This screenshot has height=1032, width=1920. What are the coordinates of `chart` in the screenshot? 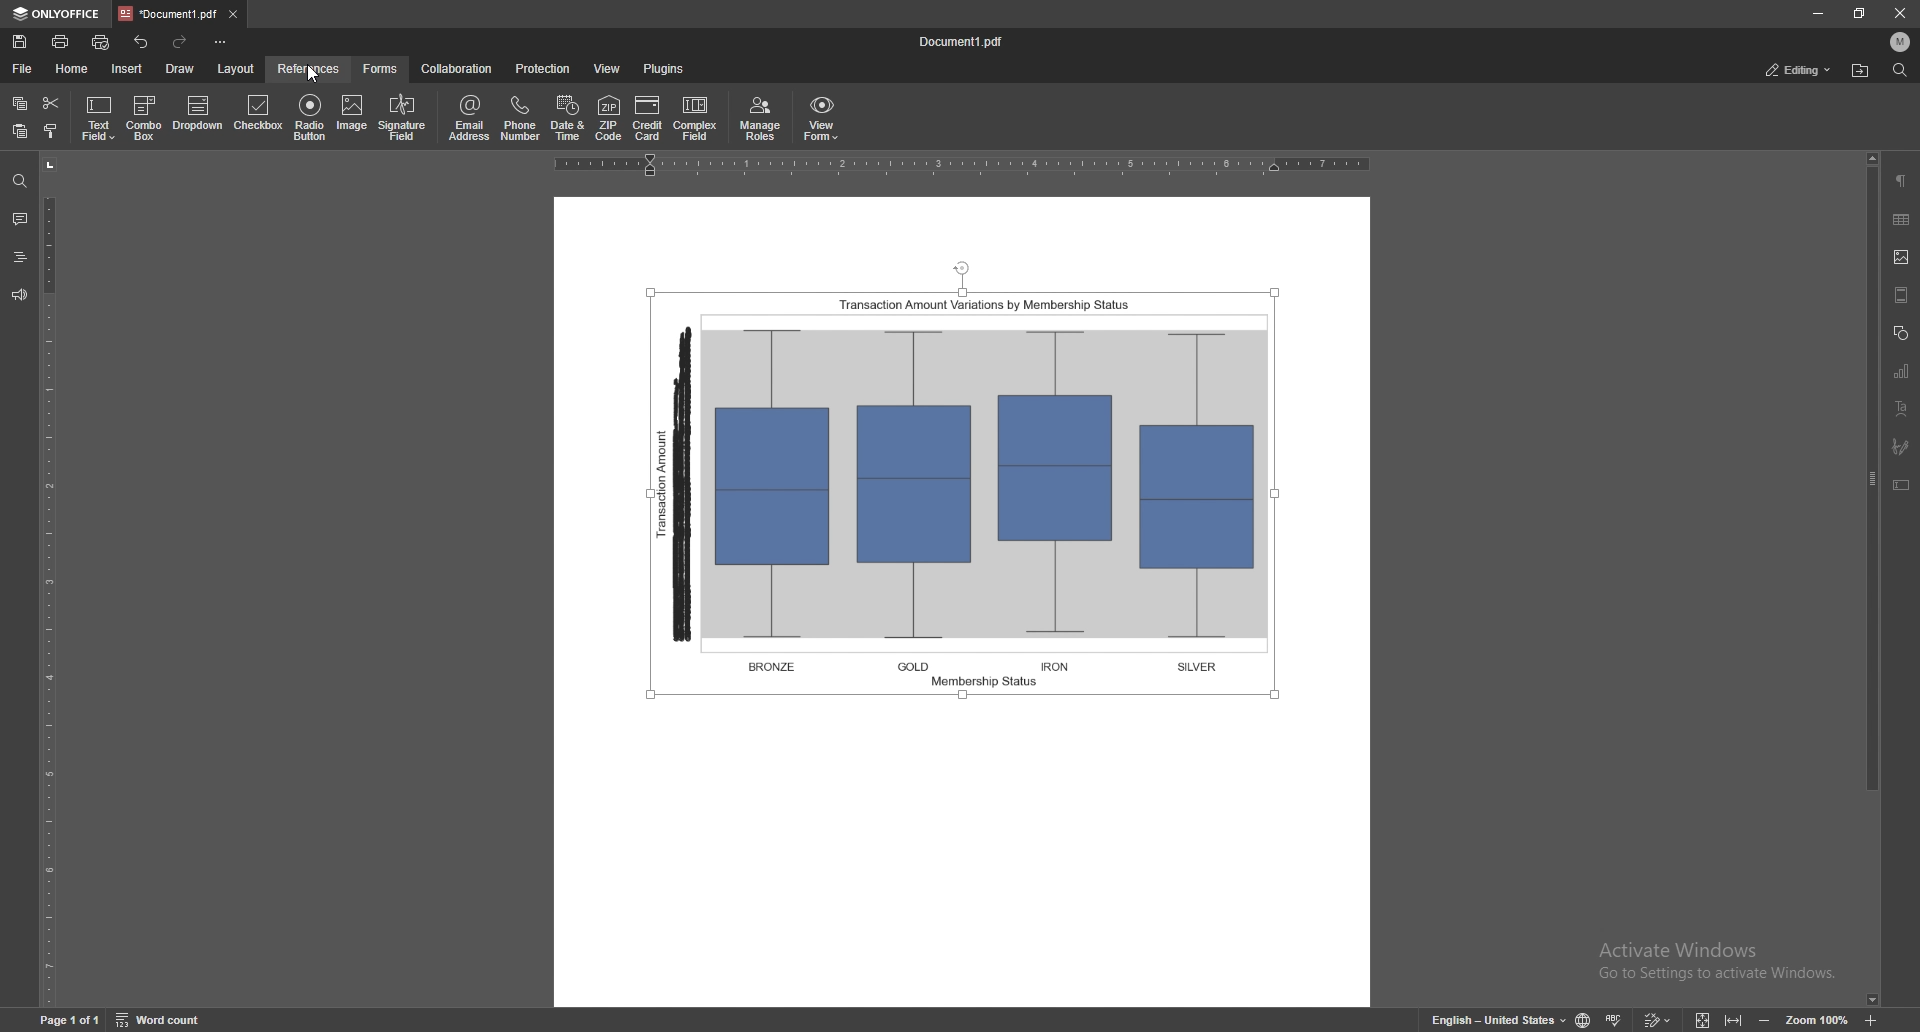 It's located at (1903, 370).